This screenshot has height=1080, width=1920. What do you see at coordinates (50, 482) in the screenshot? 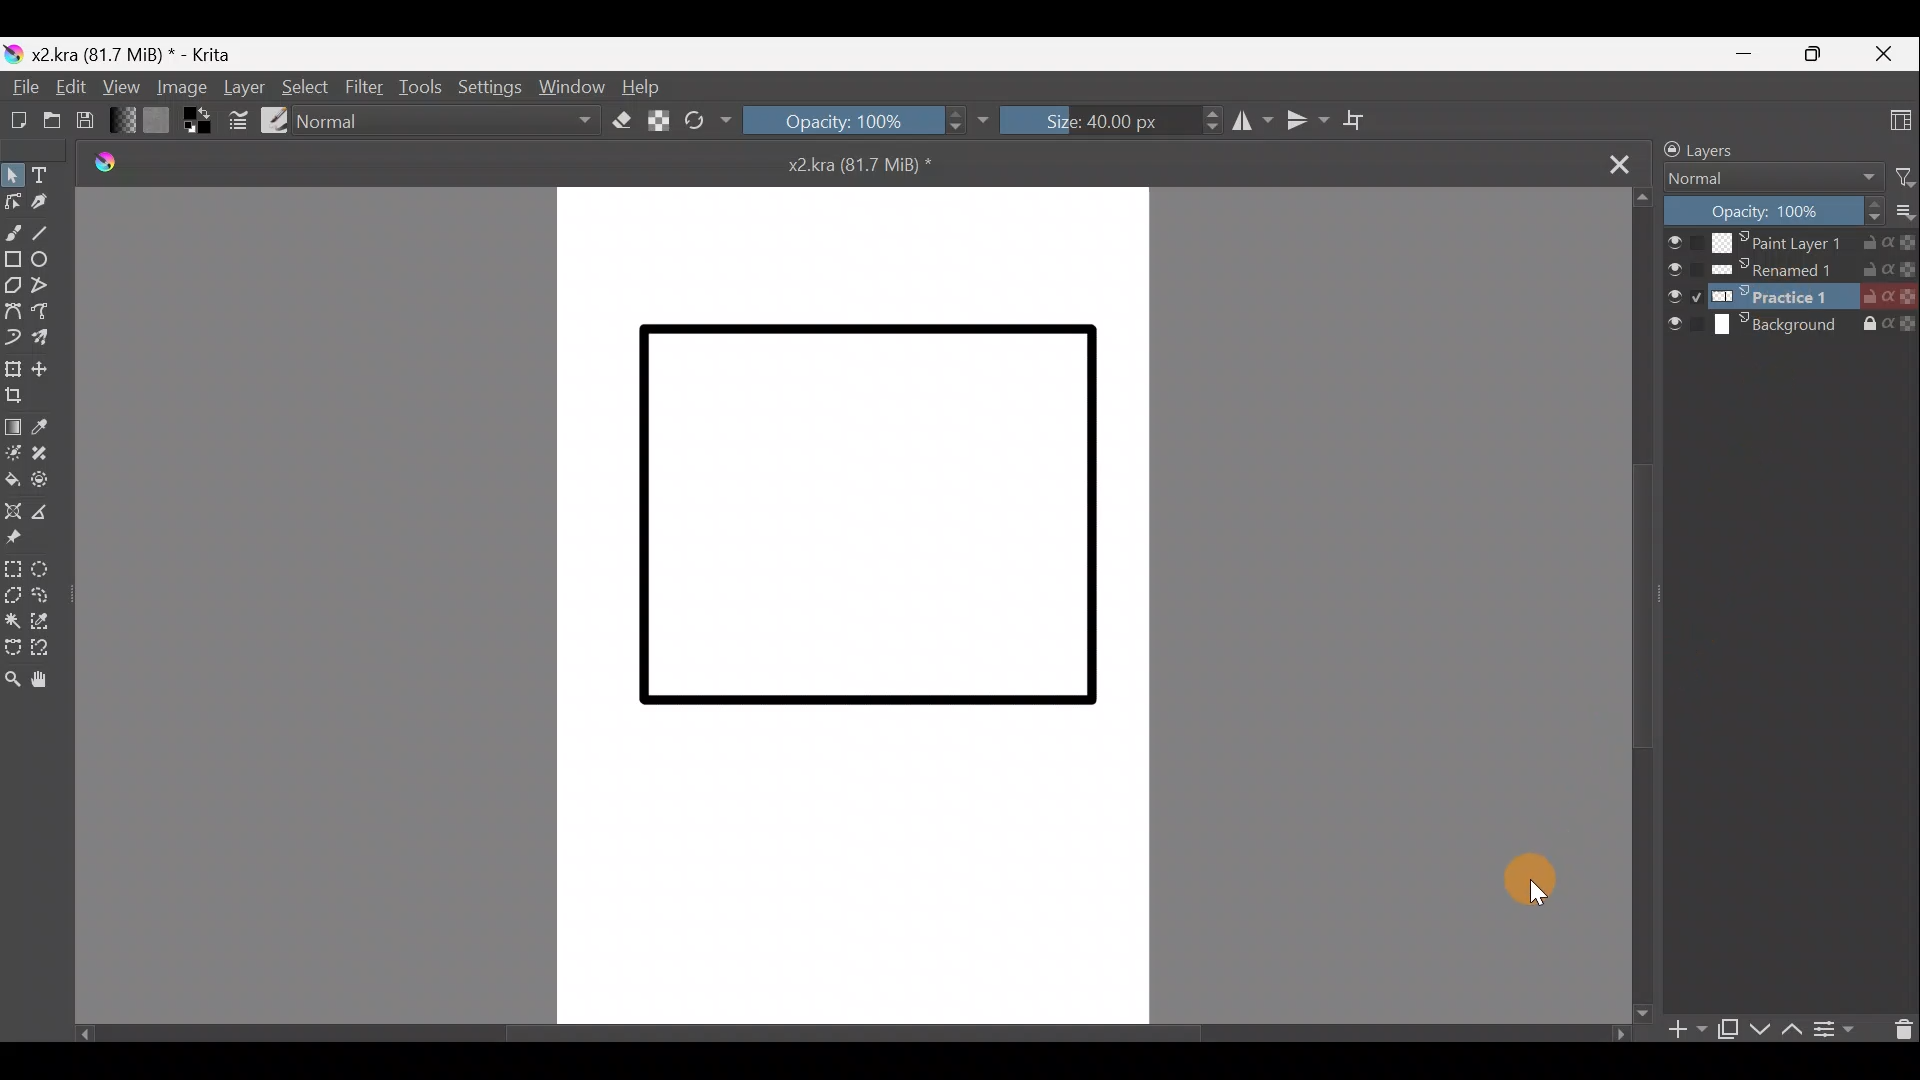
I see `Enclose & fill tool` at bounding box center [50, 482].